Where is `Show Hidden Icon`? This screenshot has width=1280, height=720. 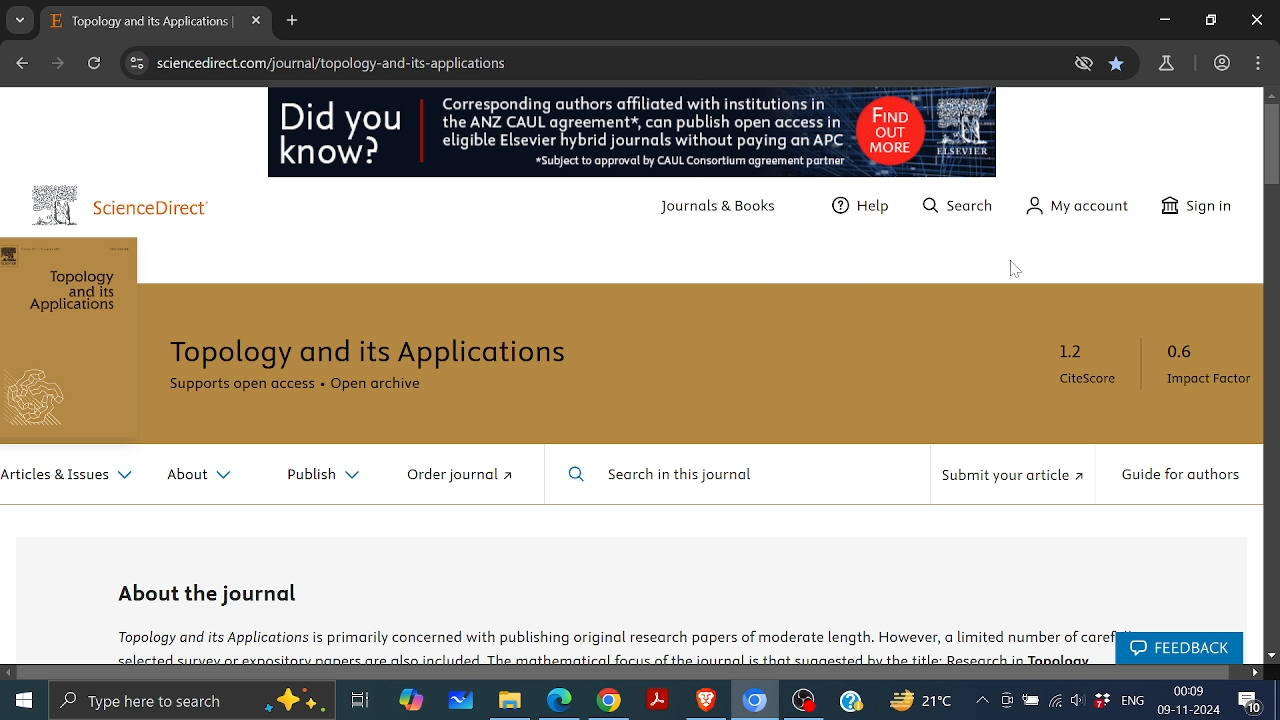
Show Hidden Icon is located at coordinates (981, 700).